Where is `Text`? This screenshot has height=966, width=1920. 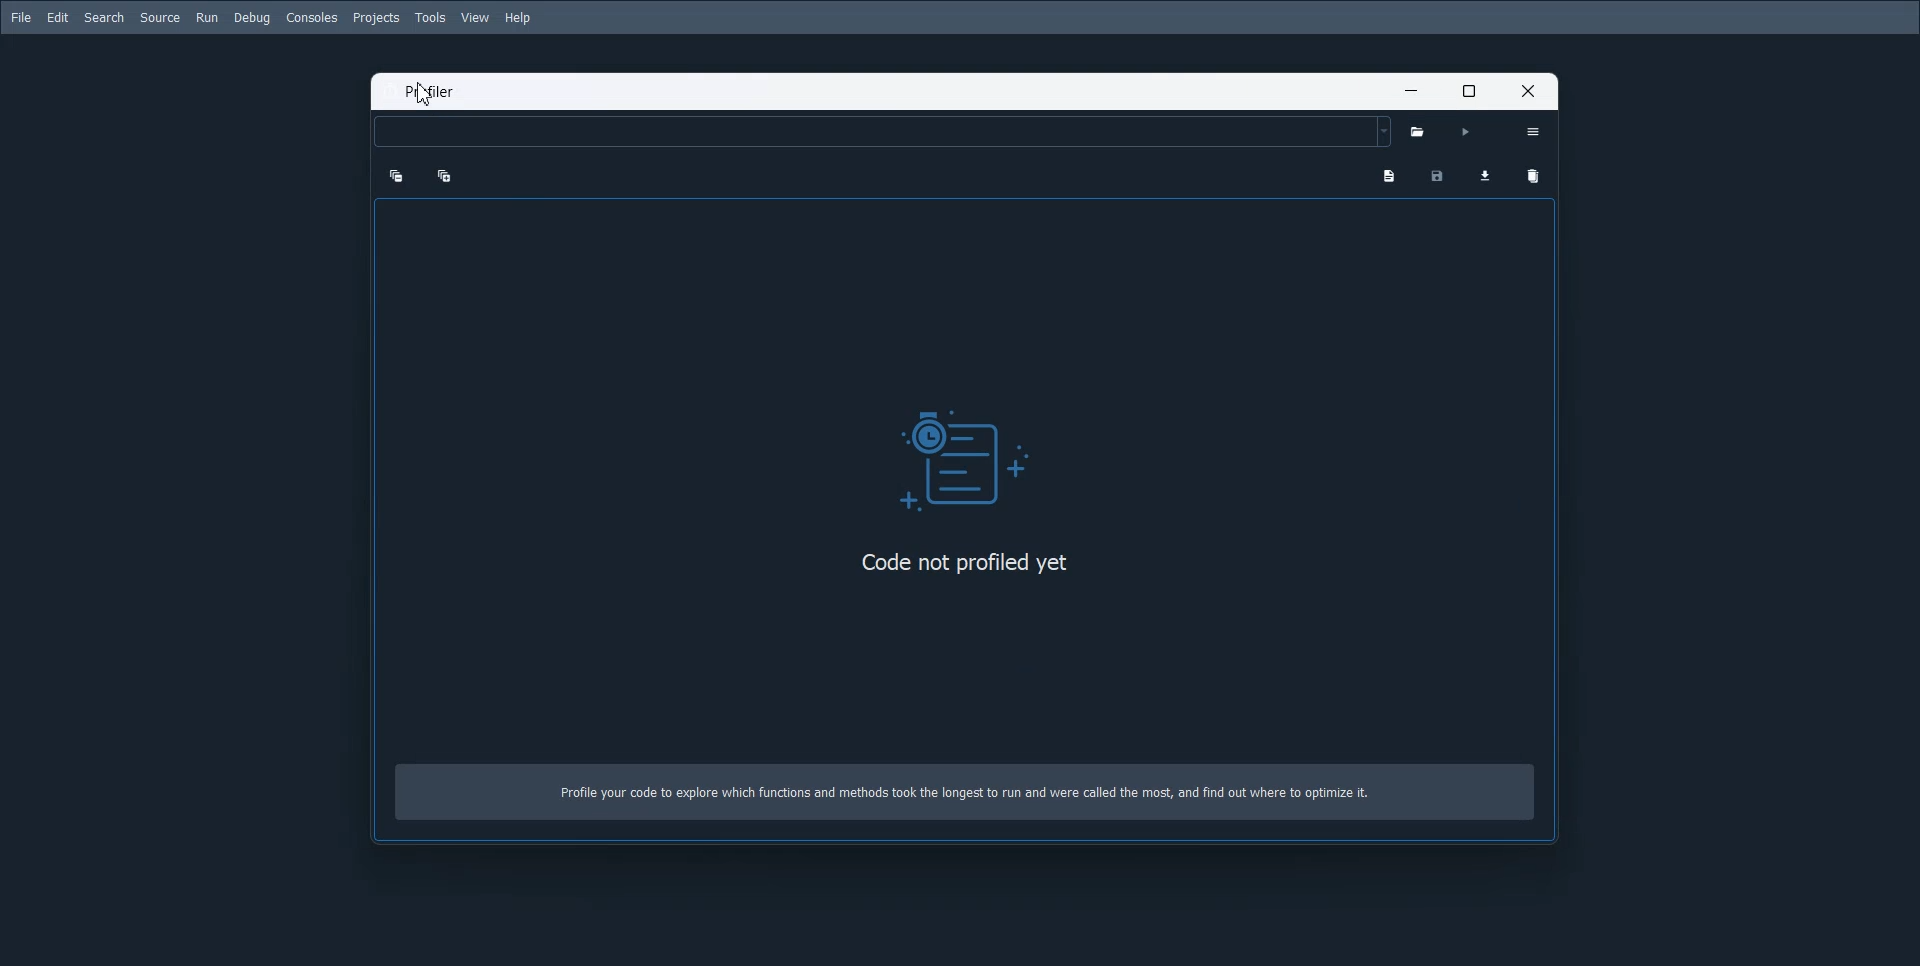 Text is located at coordinates (432, 93).